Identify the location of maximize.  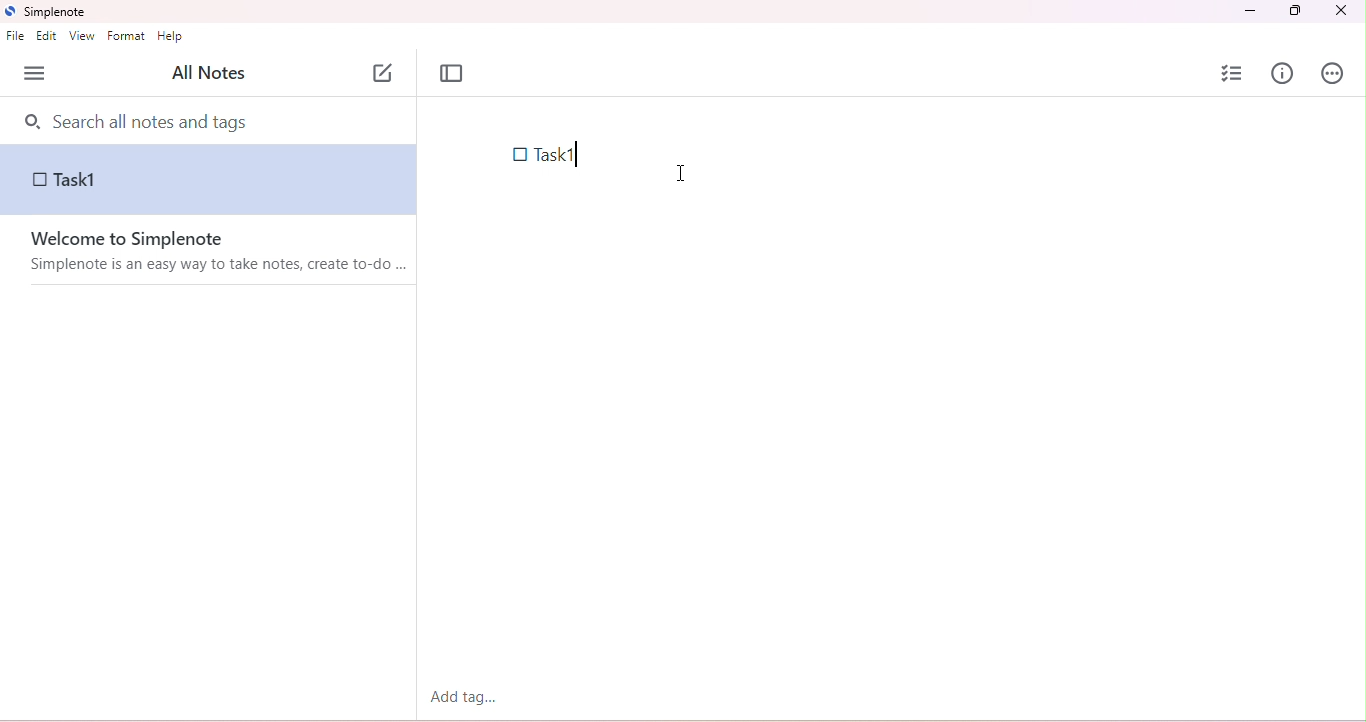
(1293, 11).